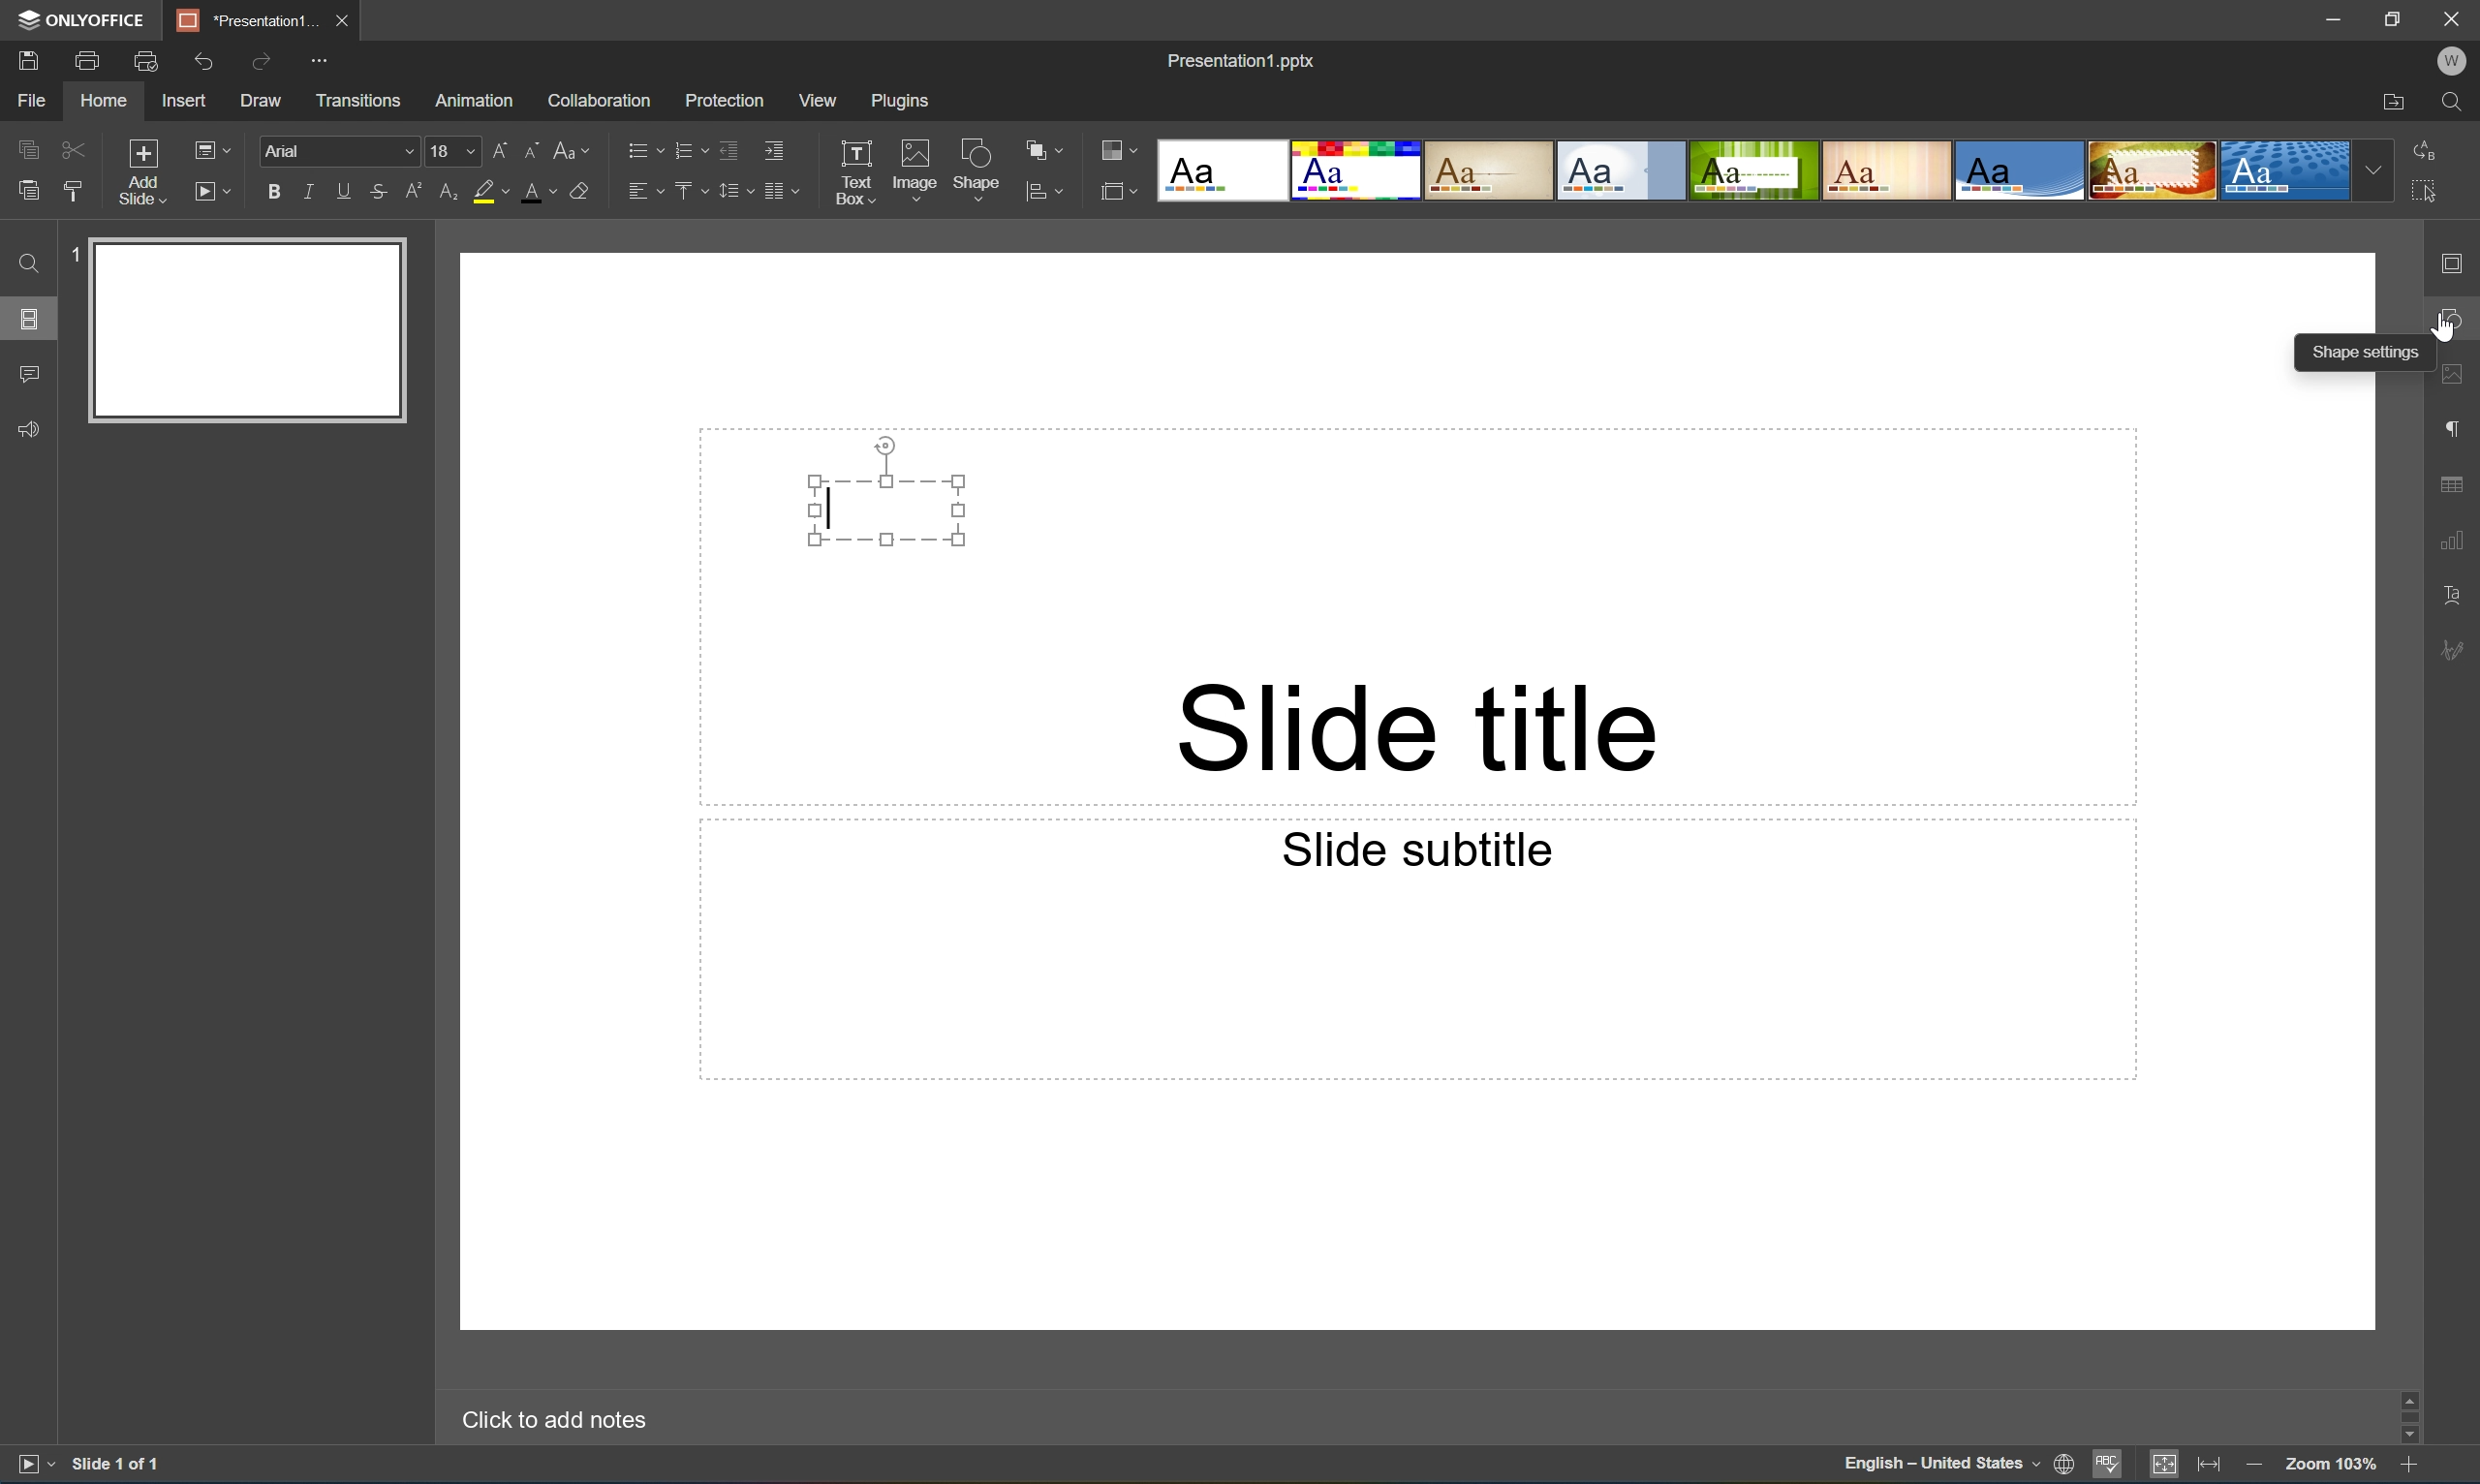 The width and height of the screenshot is (2480, 1484). What do you see at coordinates (326, 58) in the screenshot?
I see `Customize quick access toolbar` at bounding box center [326, 58].